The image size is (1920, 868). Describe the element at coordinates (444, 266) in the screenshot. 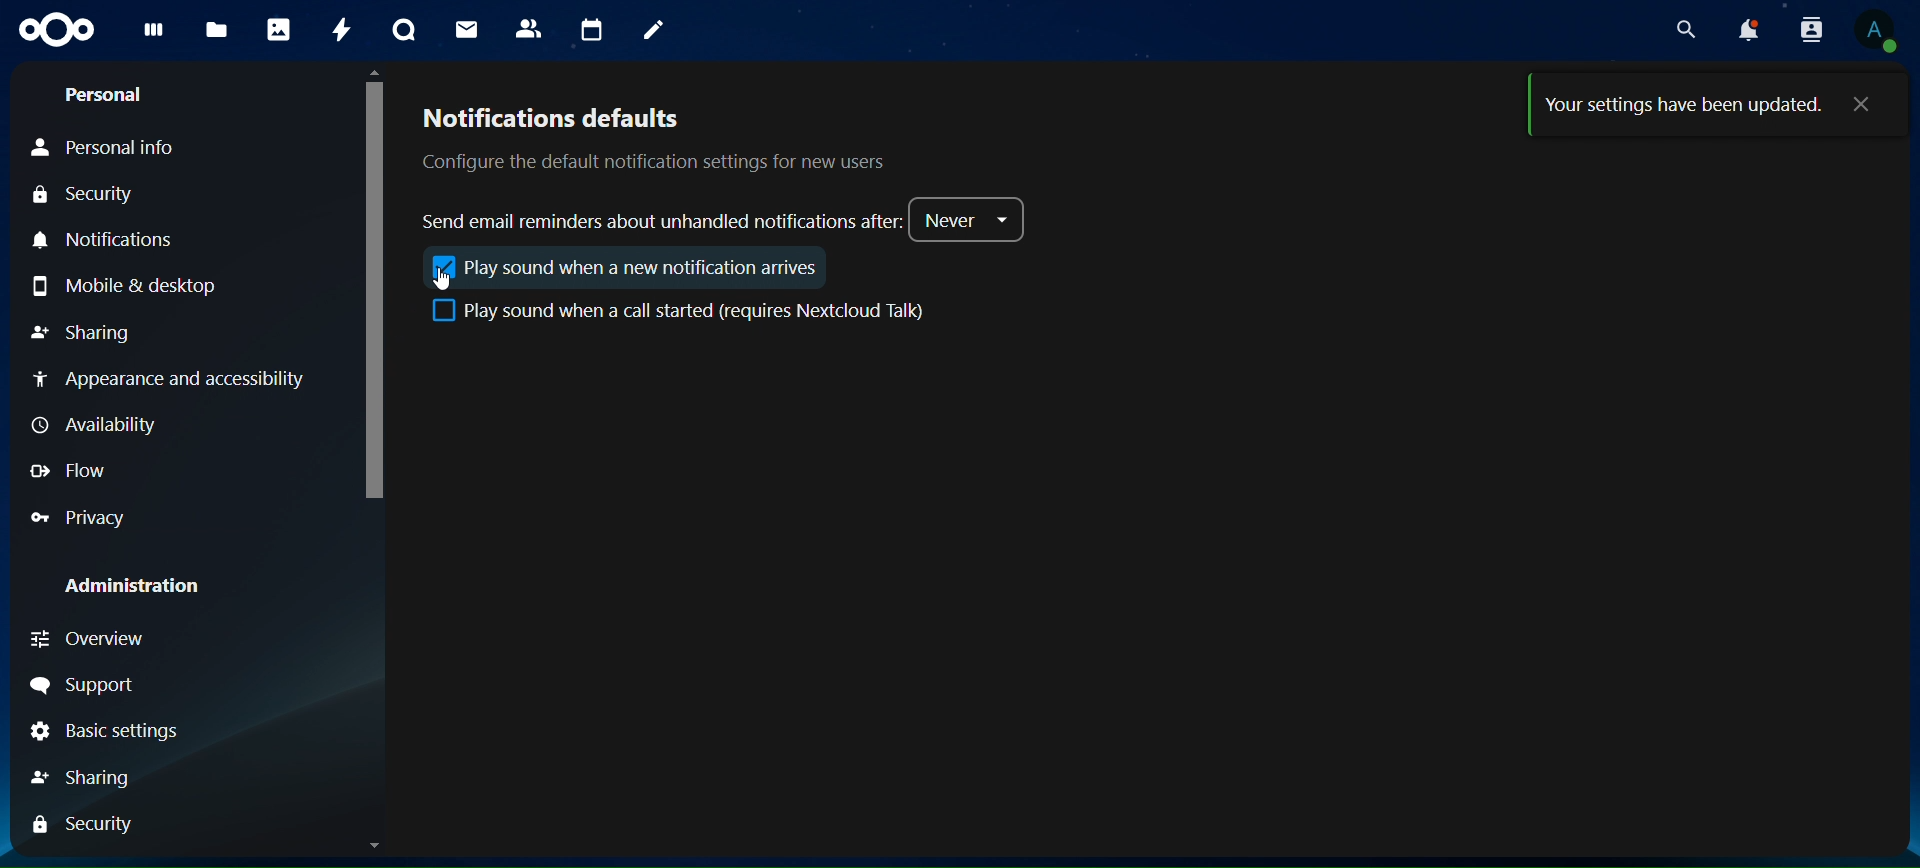

I see `icon` at that location.